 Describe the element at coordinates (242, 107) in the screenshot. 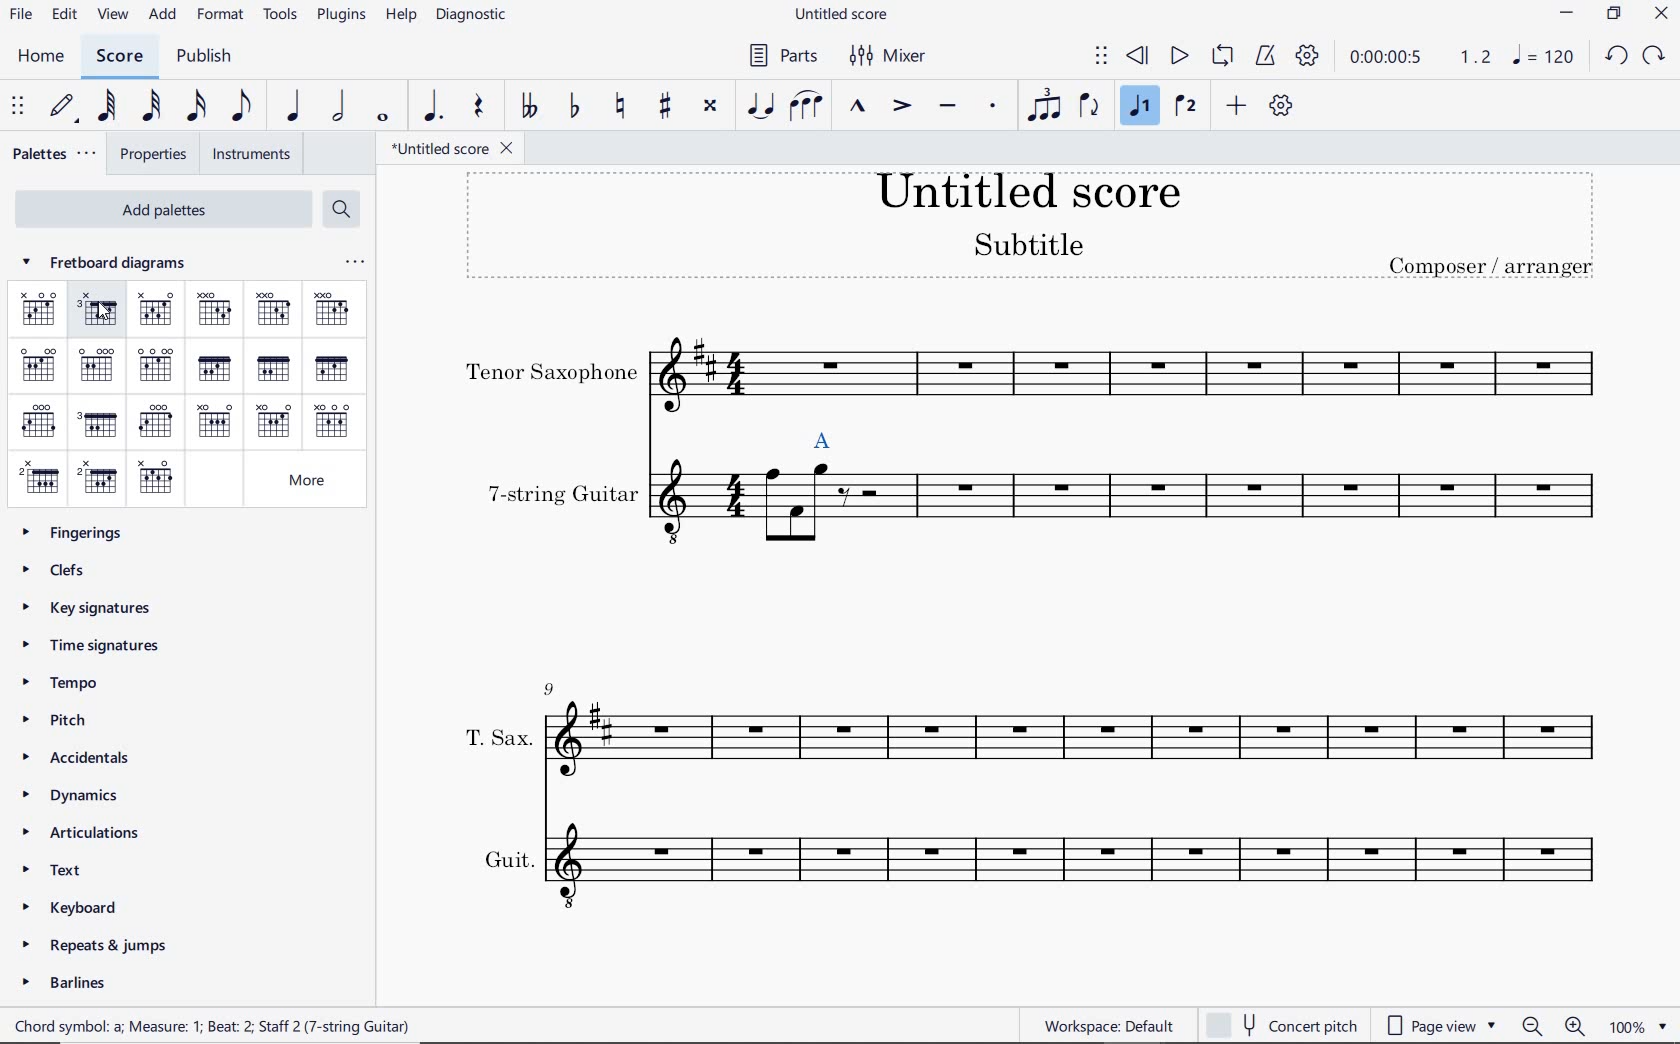

I see `EIGHTH NOTE` at that location.